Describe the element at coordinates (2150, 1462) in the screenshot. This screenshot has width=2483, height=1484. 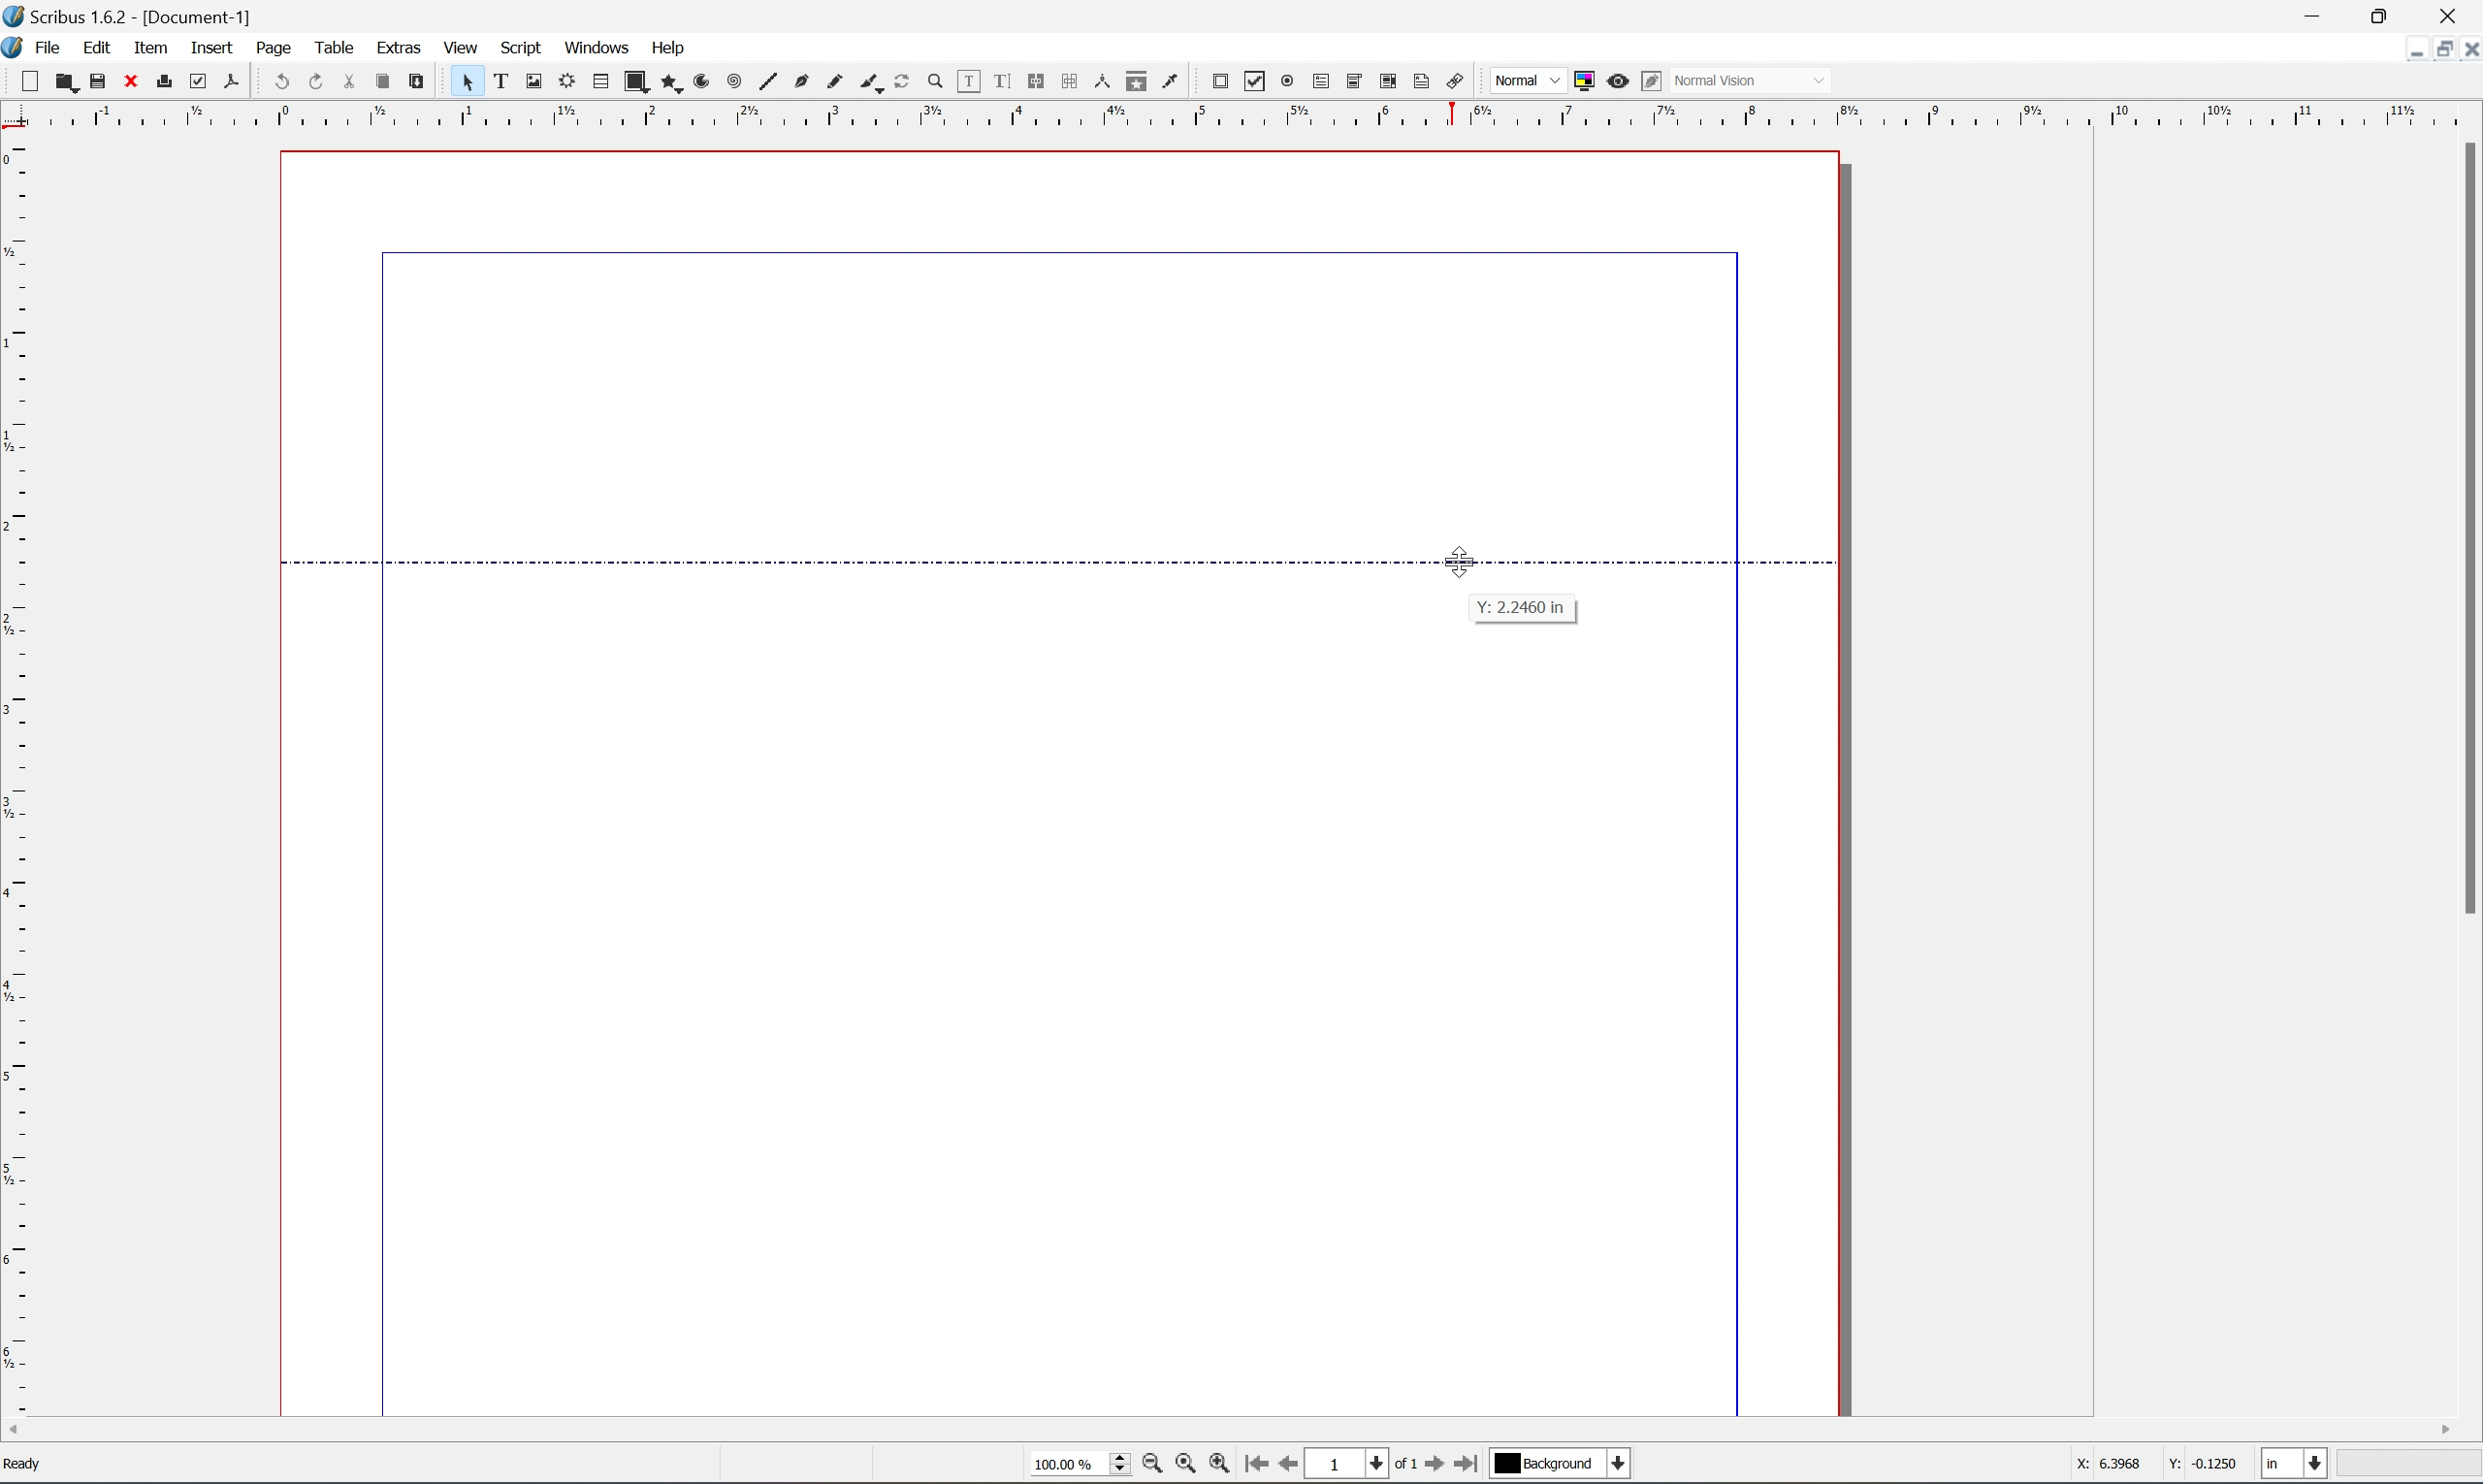
I see `X: 6.3968  Y:-0.1250` at that location.